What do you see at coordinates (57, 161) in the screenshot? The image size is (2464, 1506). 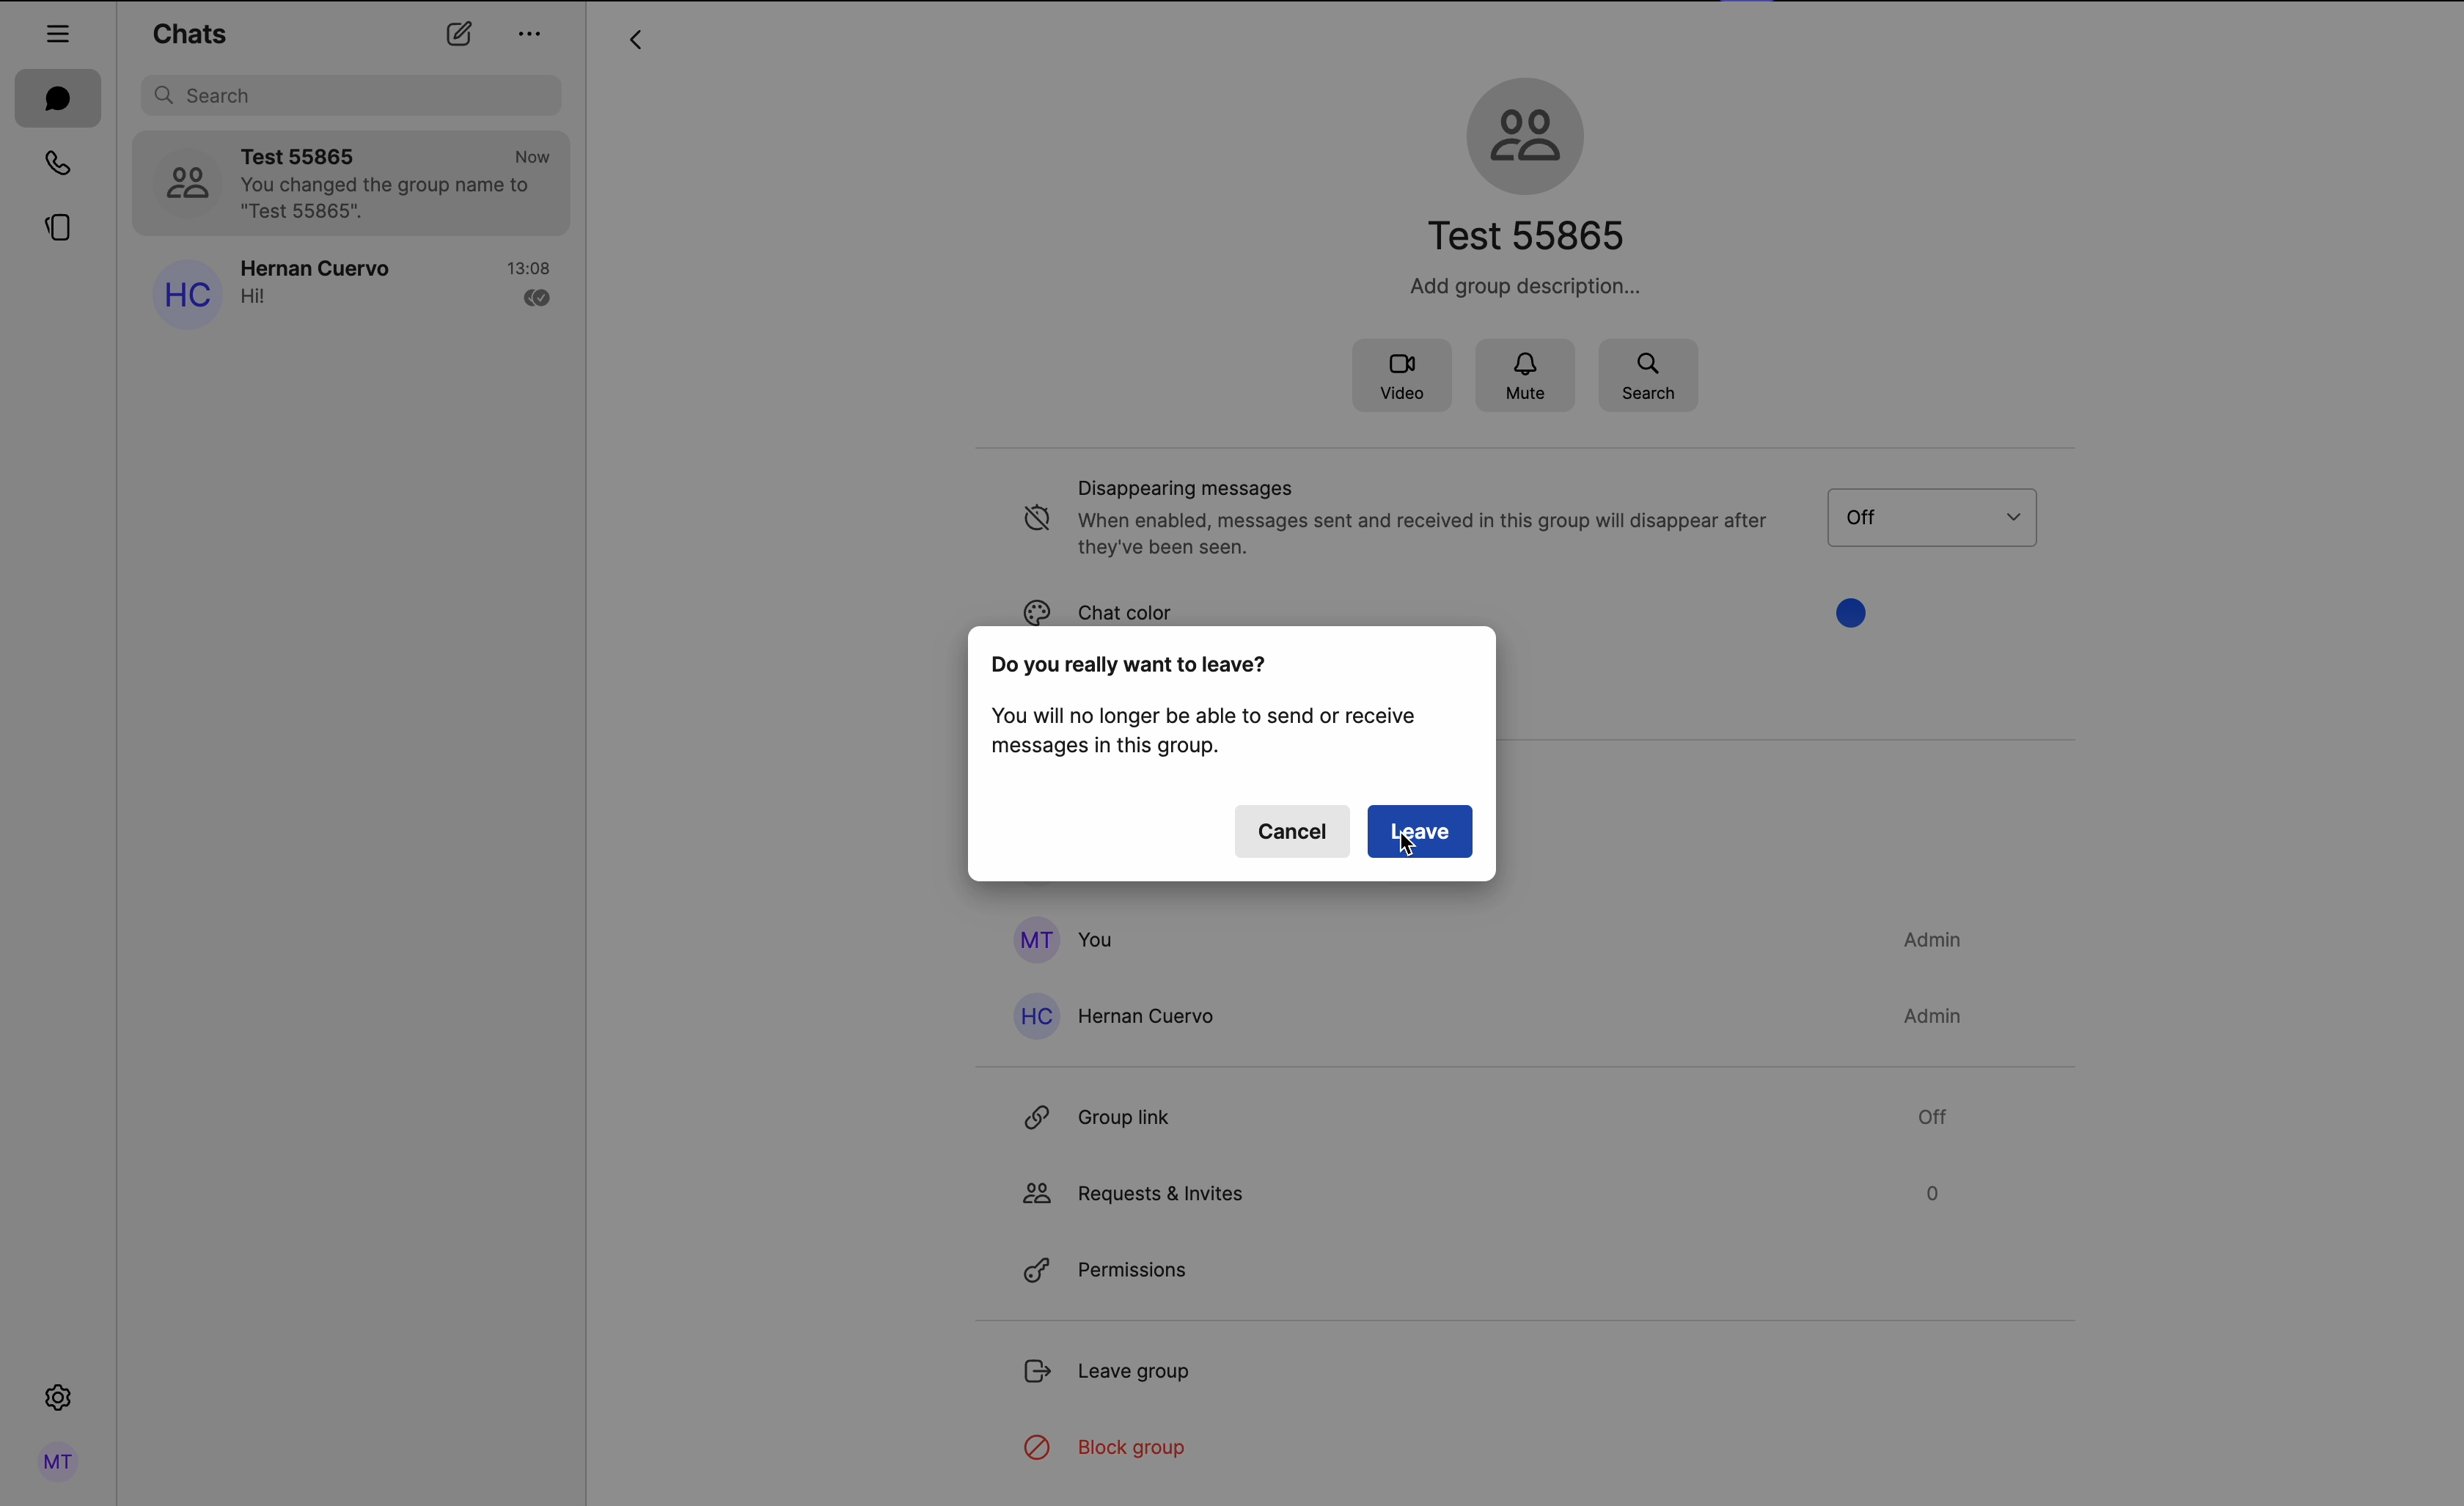 I see `calls` at bounding box center [57, 161].